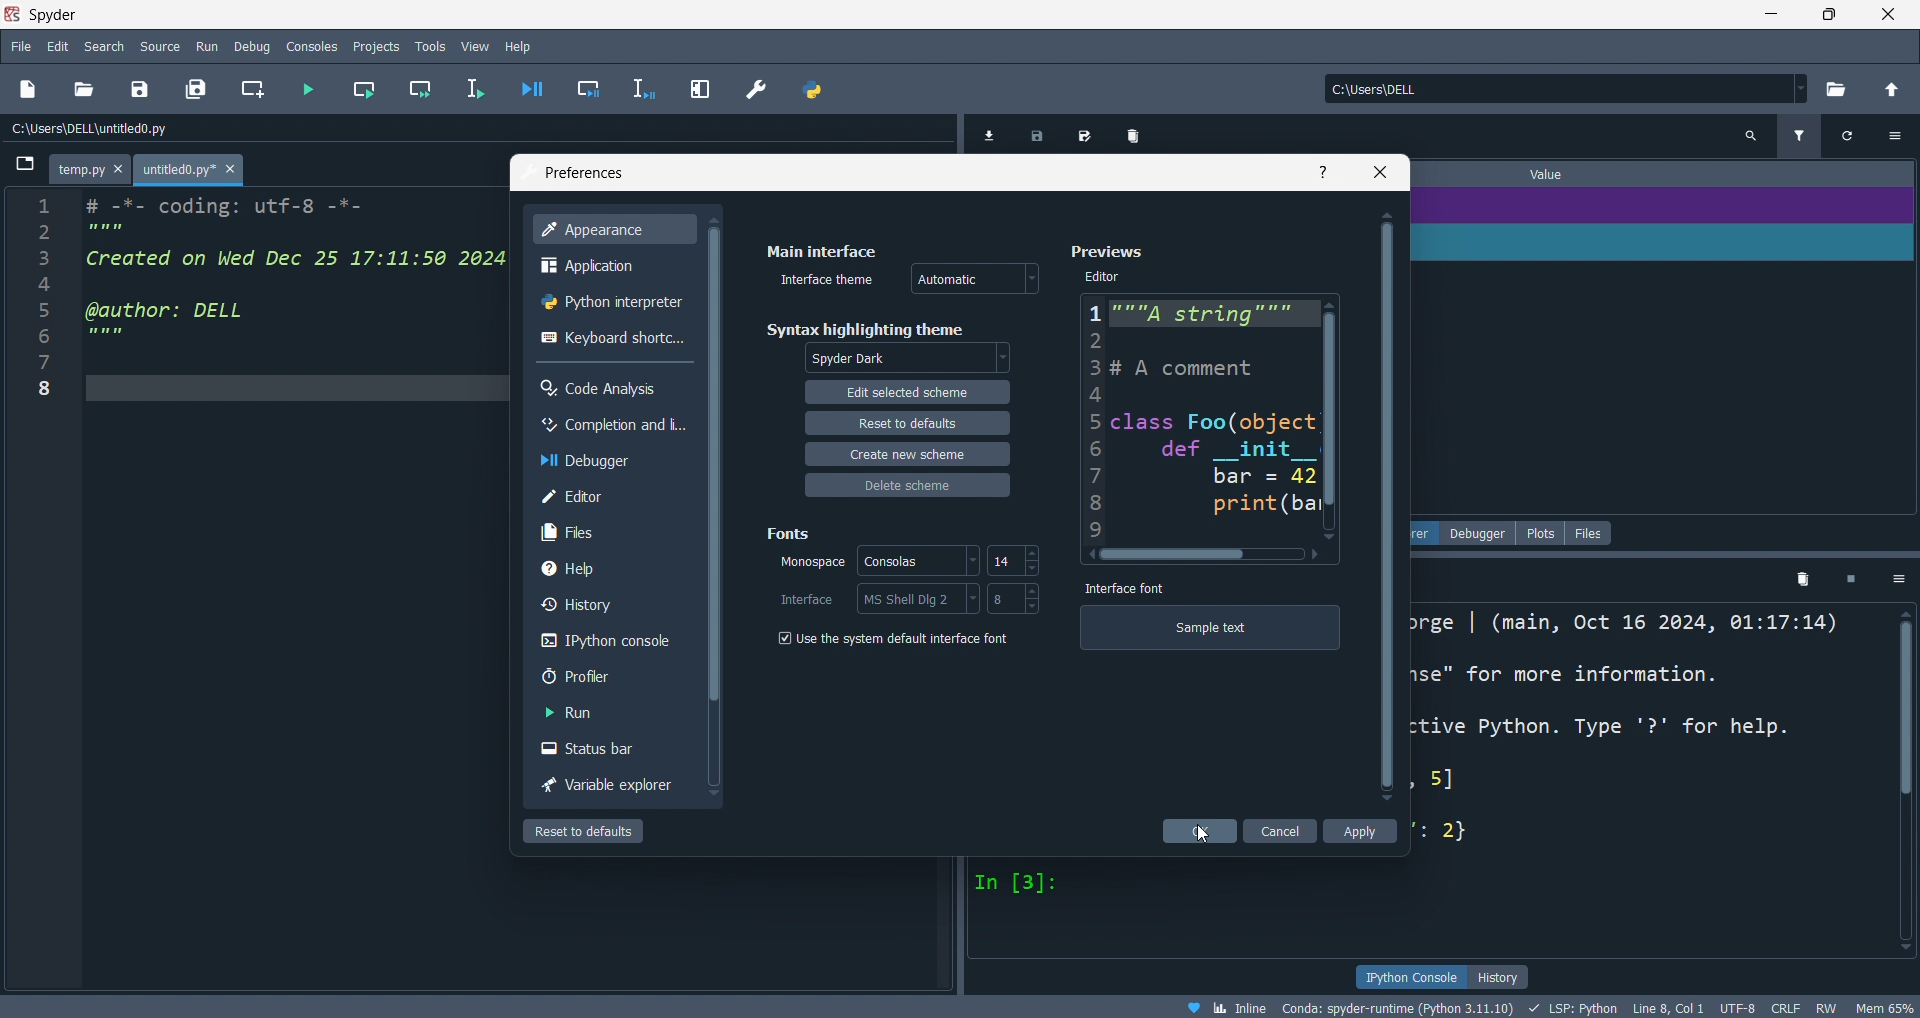 This screenshot has height=1018, width=1920. What do you see at coordinates (597, 832) in the screenshot?
I see `reset to default` at bounding box center [597, 832].